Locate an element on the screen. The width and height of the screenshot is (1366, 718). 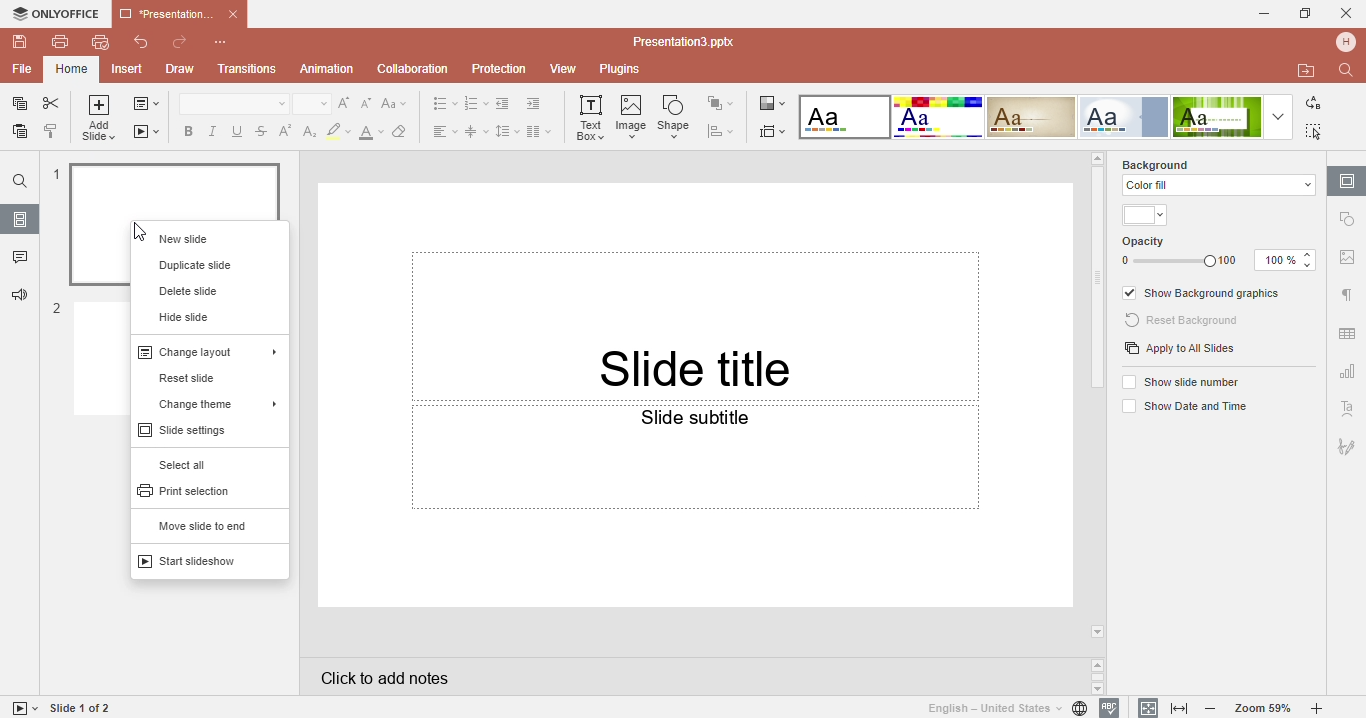
Start slide show is located at coordinates (21, 708).